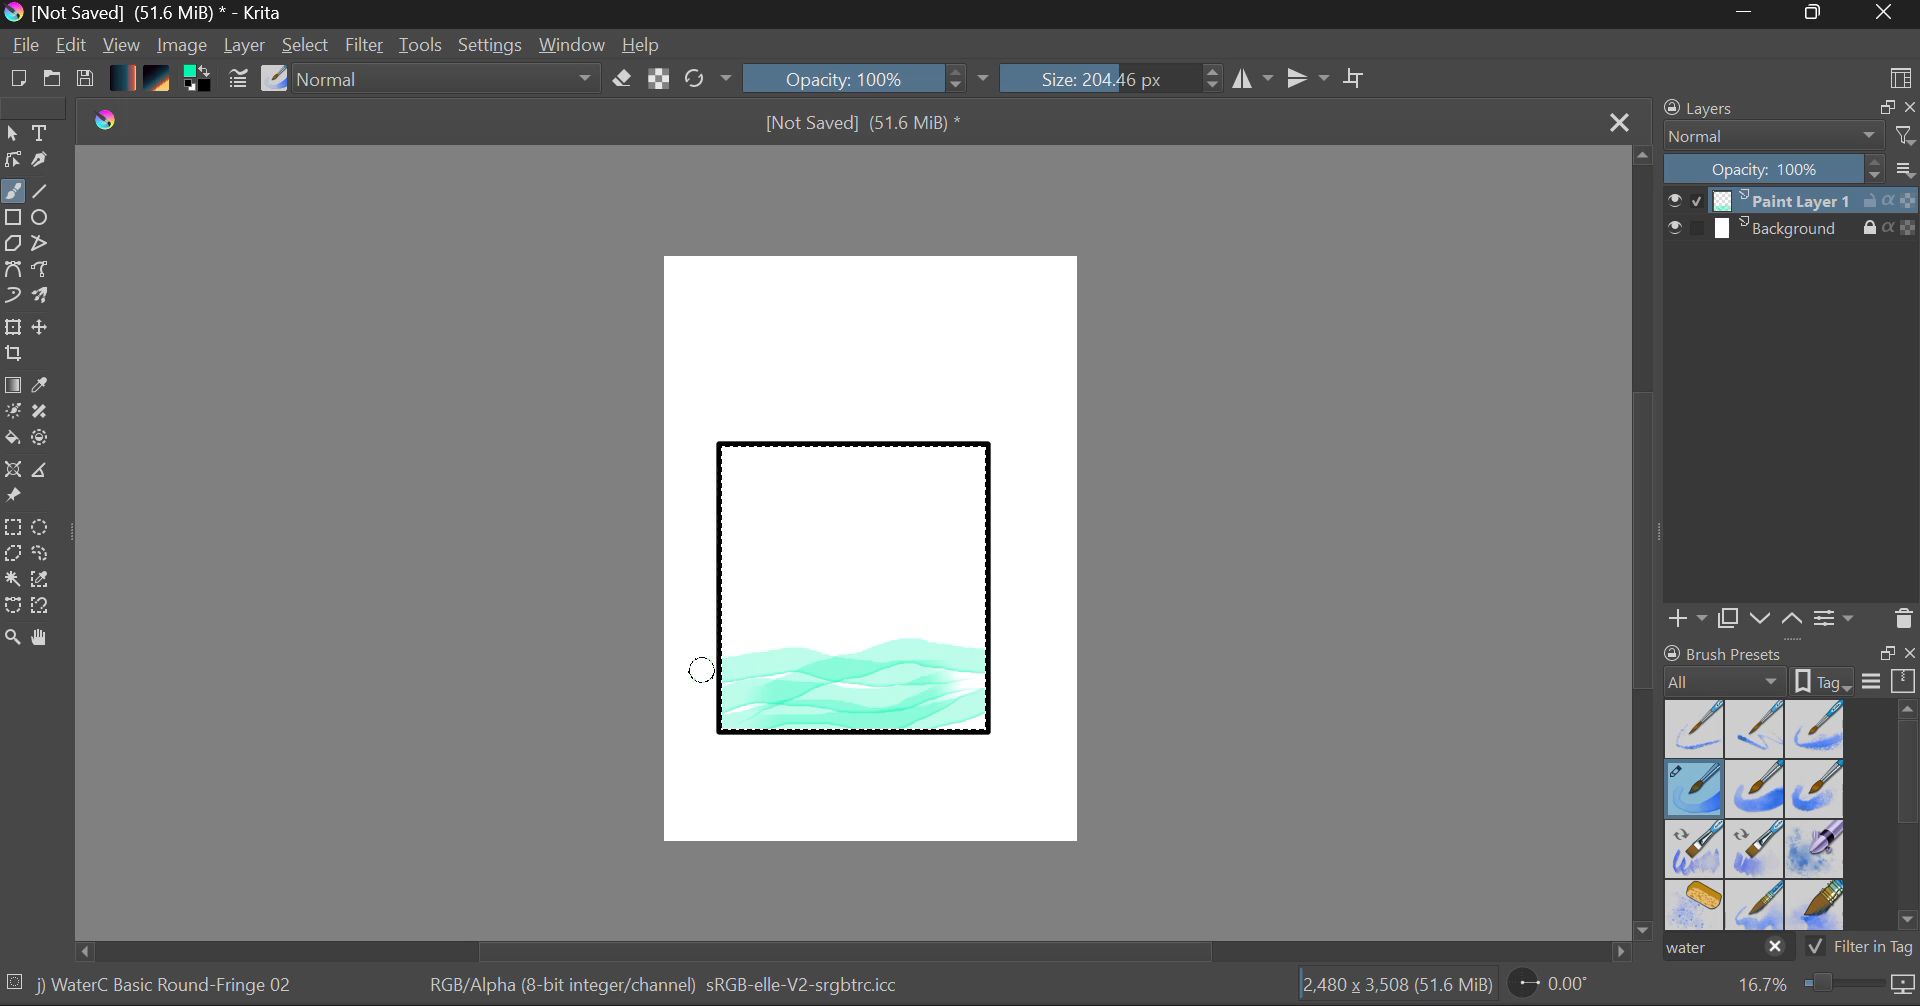 The image size is (1920, 1006). What do you see at coordinates (1112, 78) in the screenshot?
I see `Brush Size` at bounding box center [1112, 78].